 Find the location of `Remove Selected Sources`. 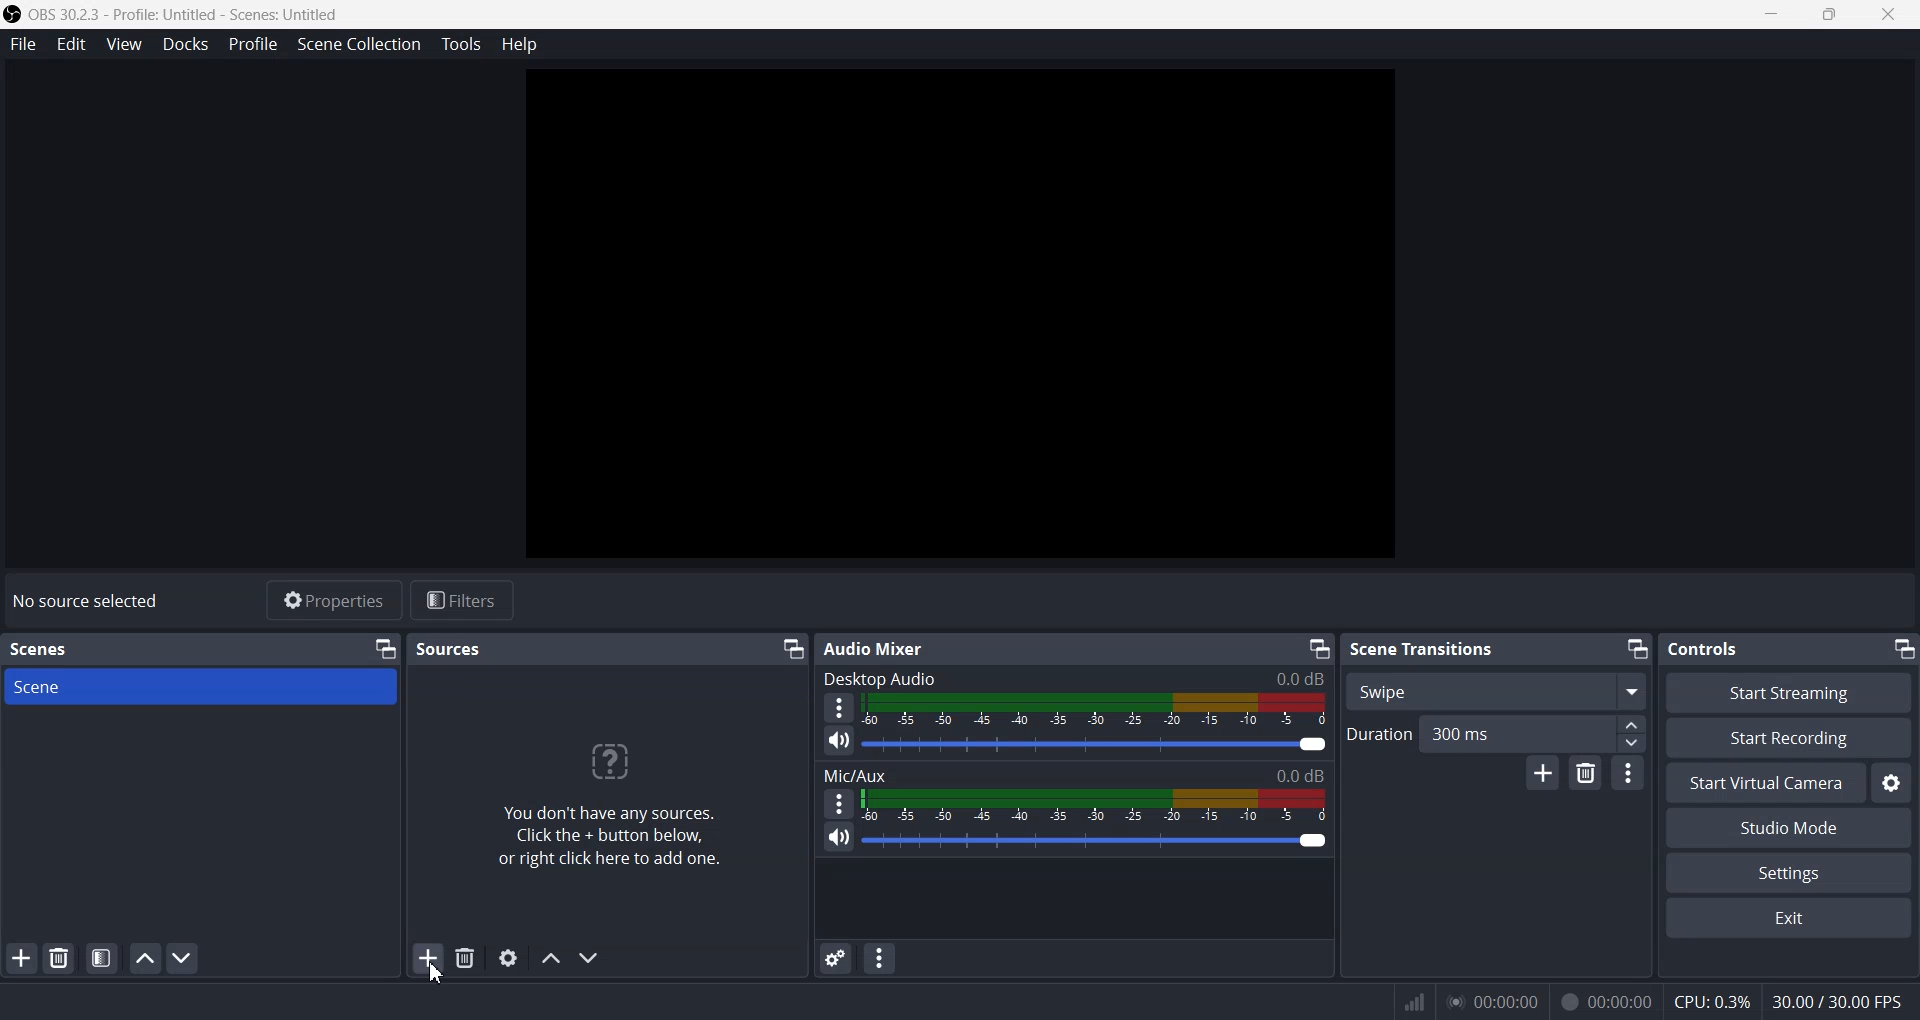

Remove Selected Sources is located at coordinates (466, 958).